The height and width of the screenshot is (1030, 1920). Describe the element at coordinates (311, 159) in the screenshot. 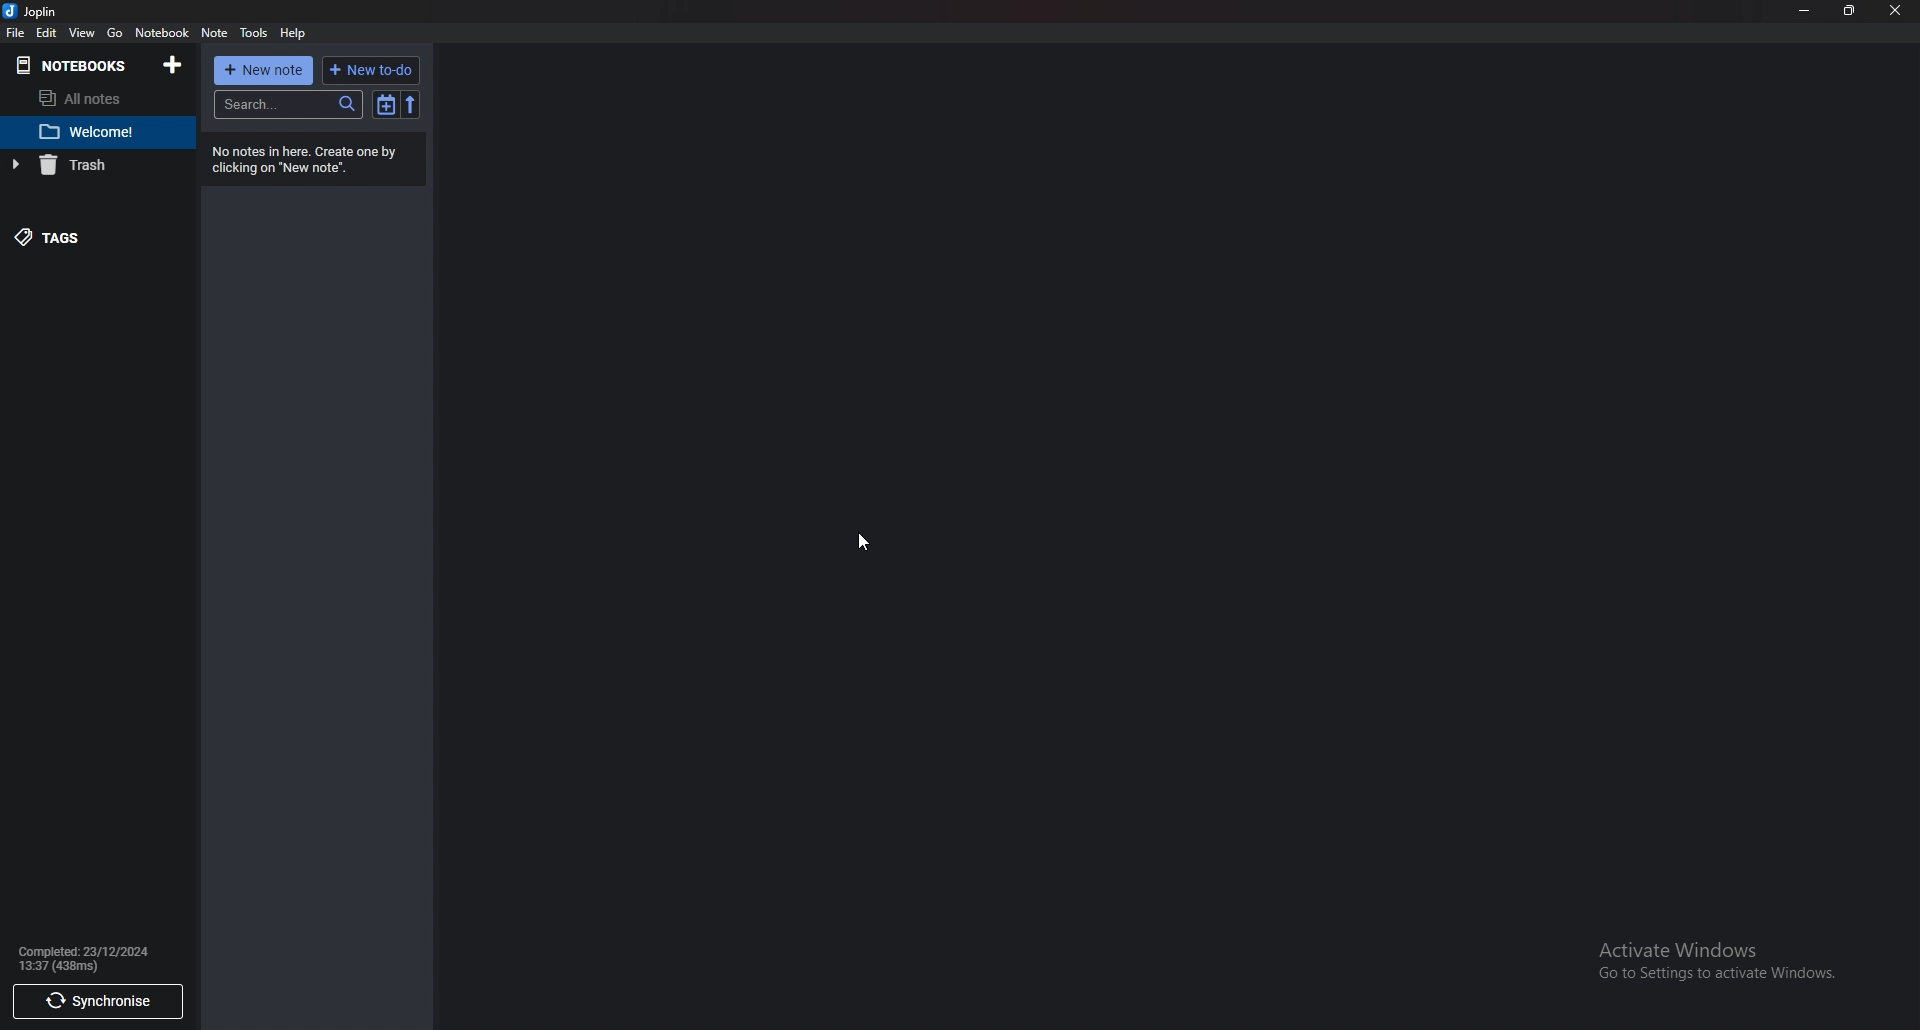

I see `Info` at that location.